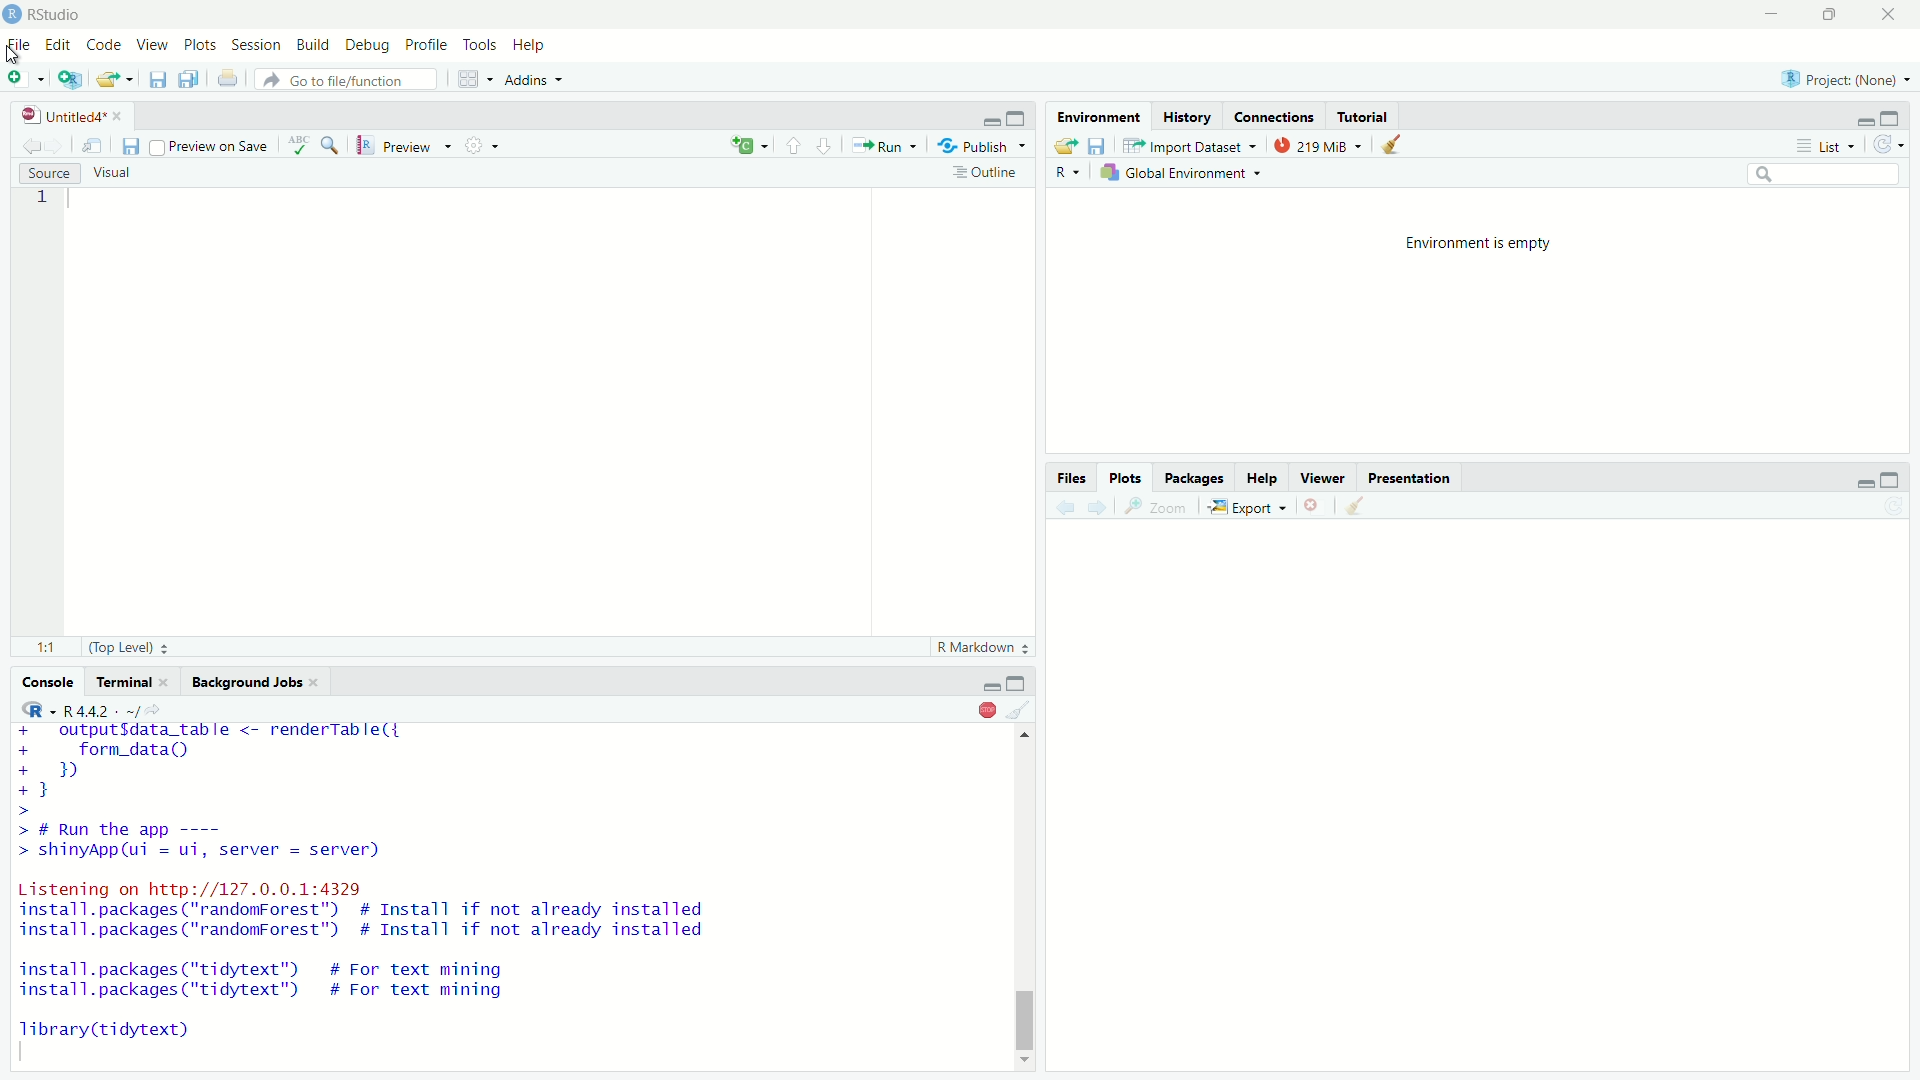 The width and height of the screenshot is (1920, 1080). I want to click on minimize, so click(1019, 682).